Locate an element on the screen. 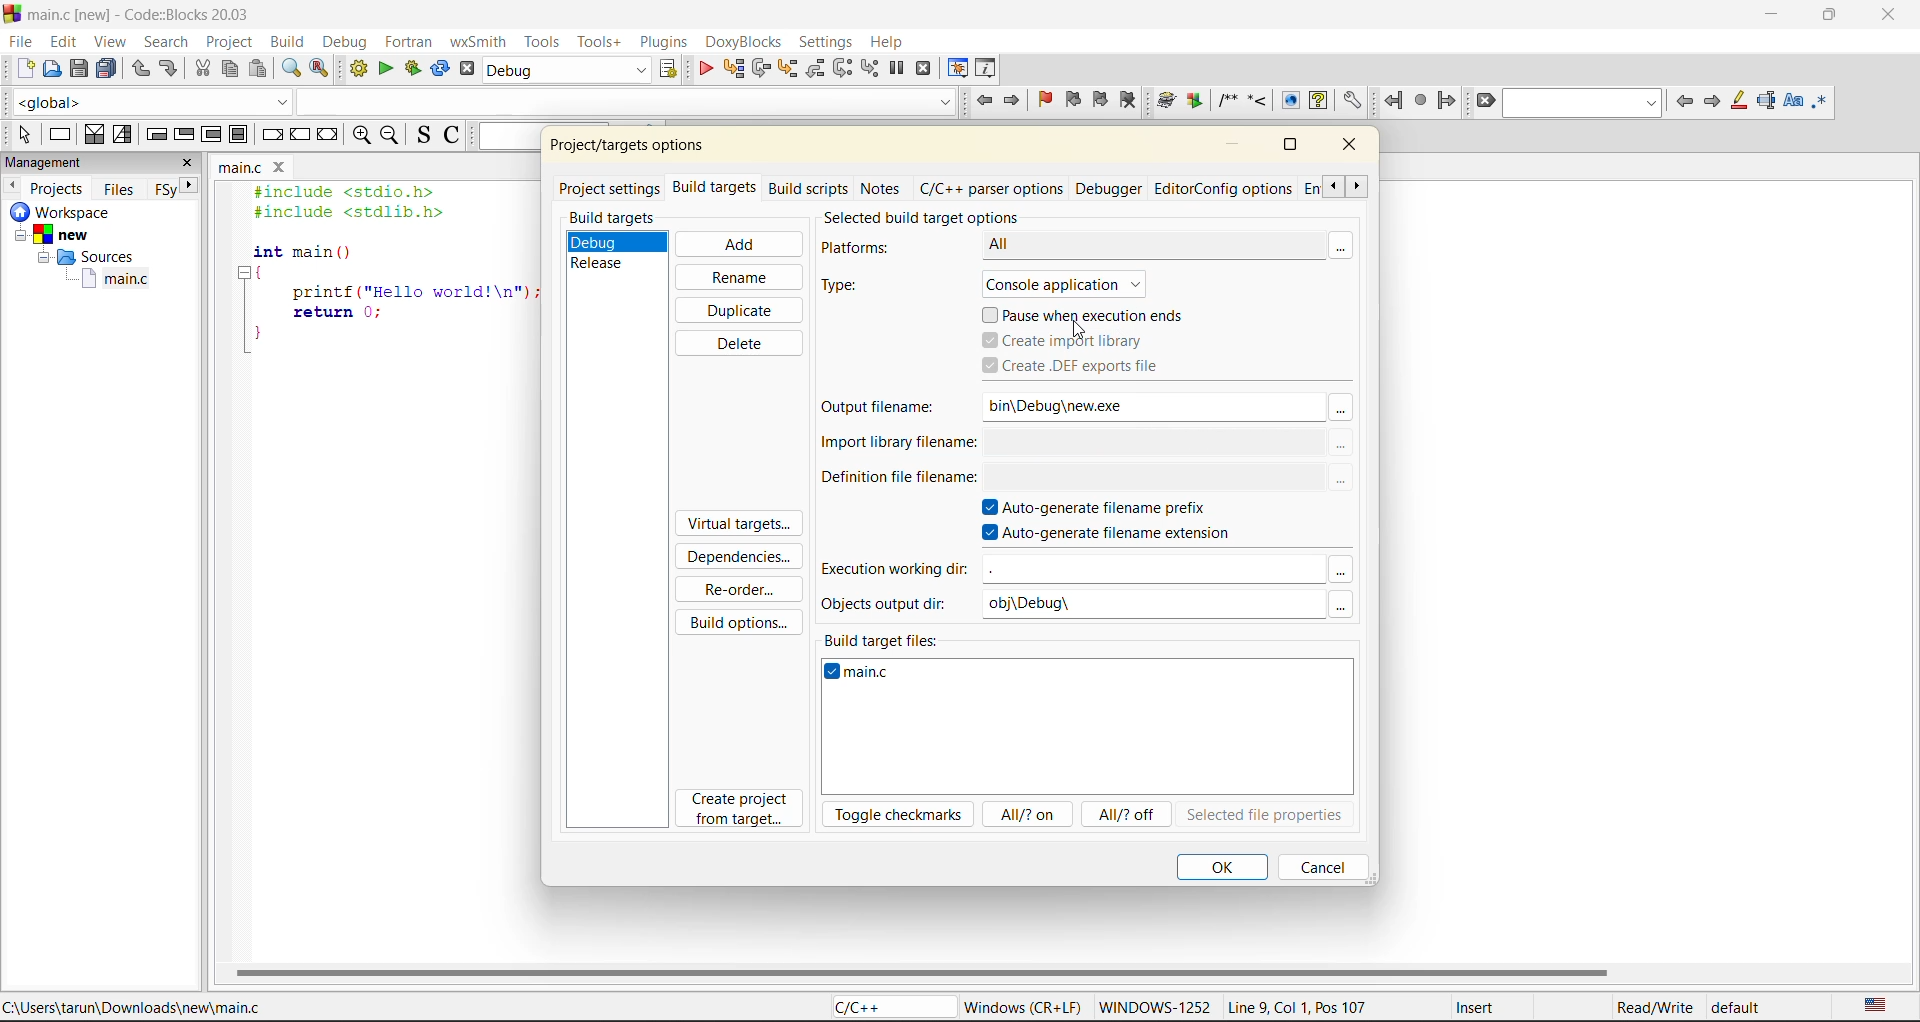  find is located at coordinates (292, 68).